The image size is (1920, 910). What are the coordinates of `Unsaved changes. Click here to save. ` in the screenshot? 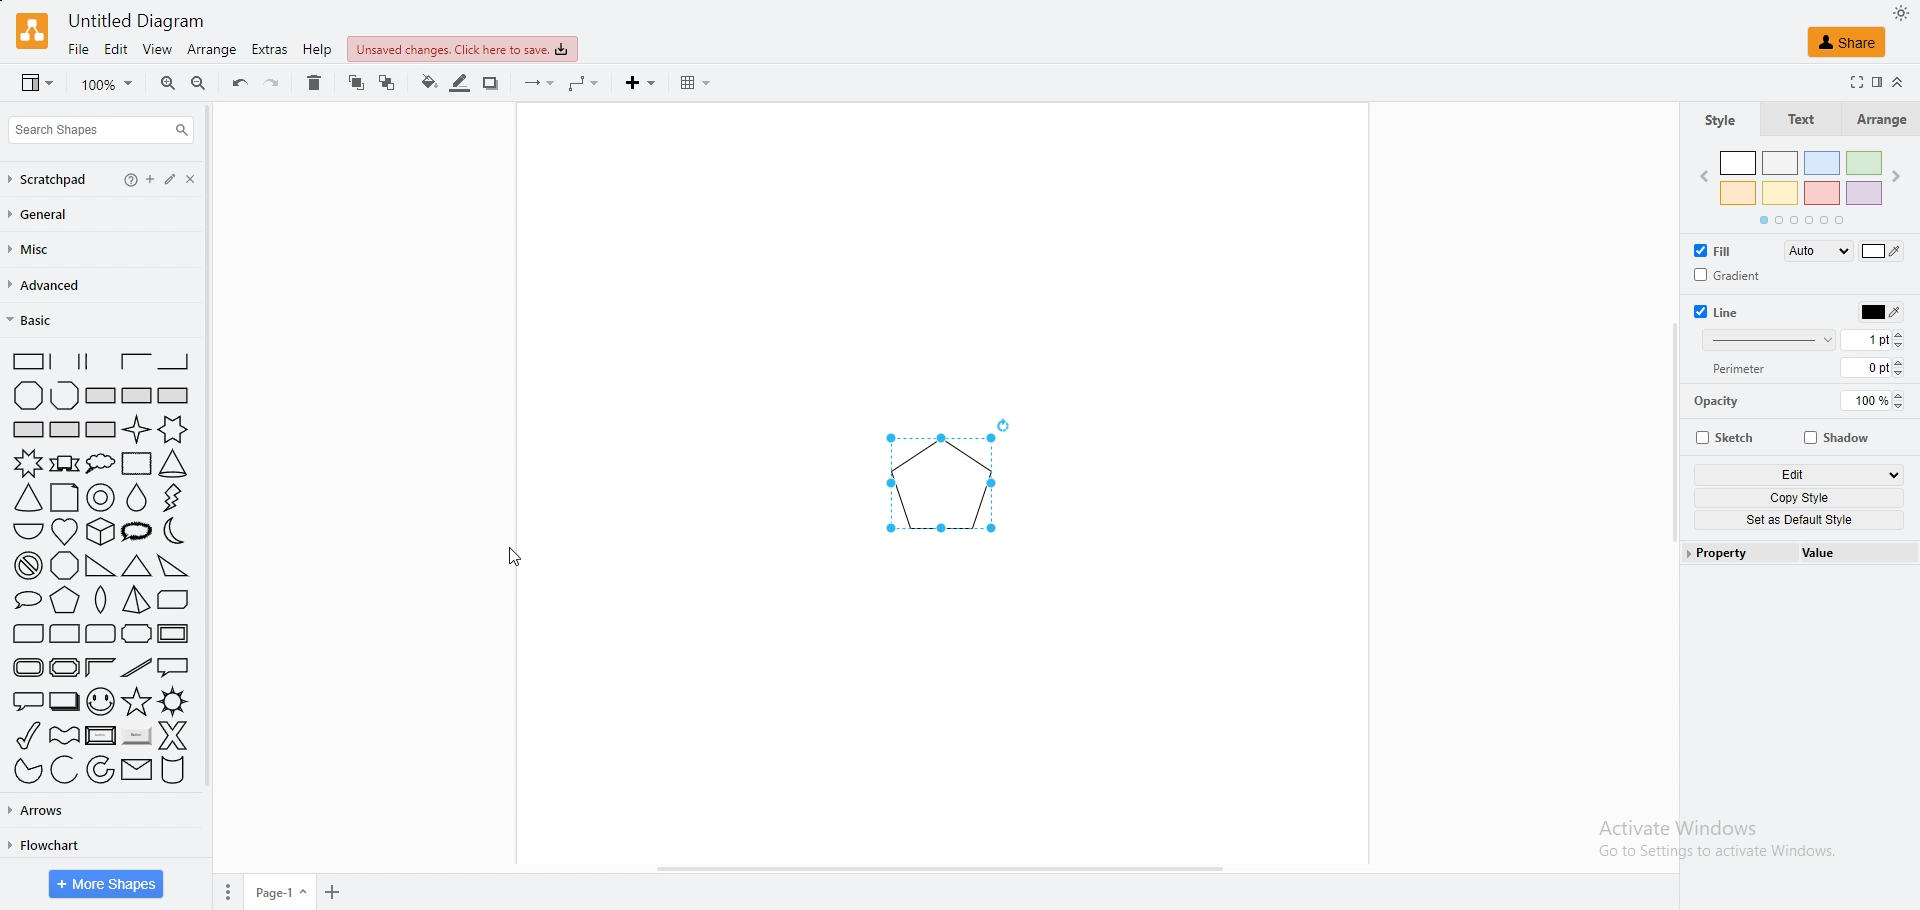 It's located at (461, 49).